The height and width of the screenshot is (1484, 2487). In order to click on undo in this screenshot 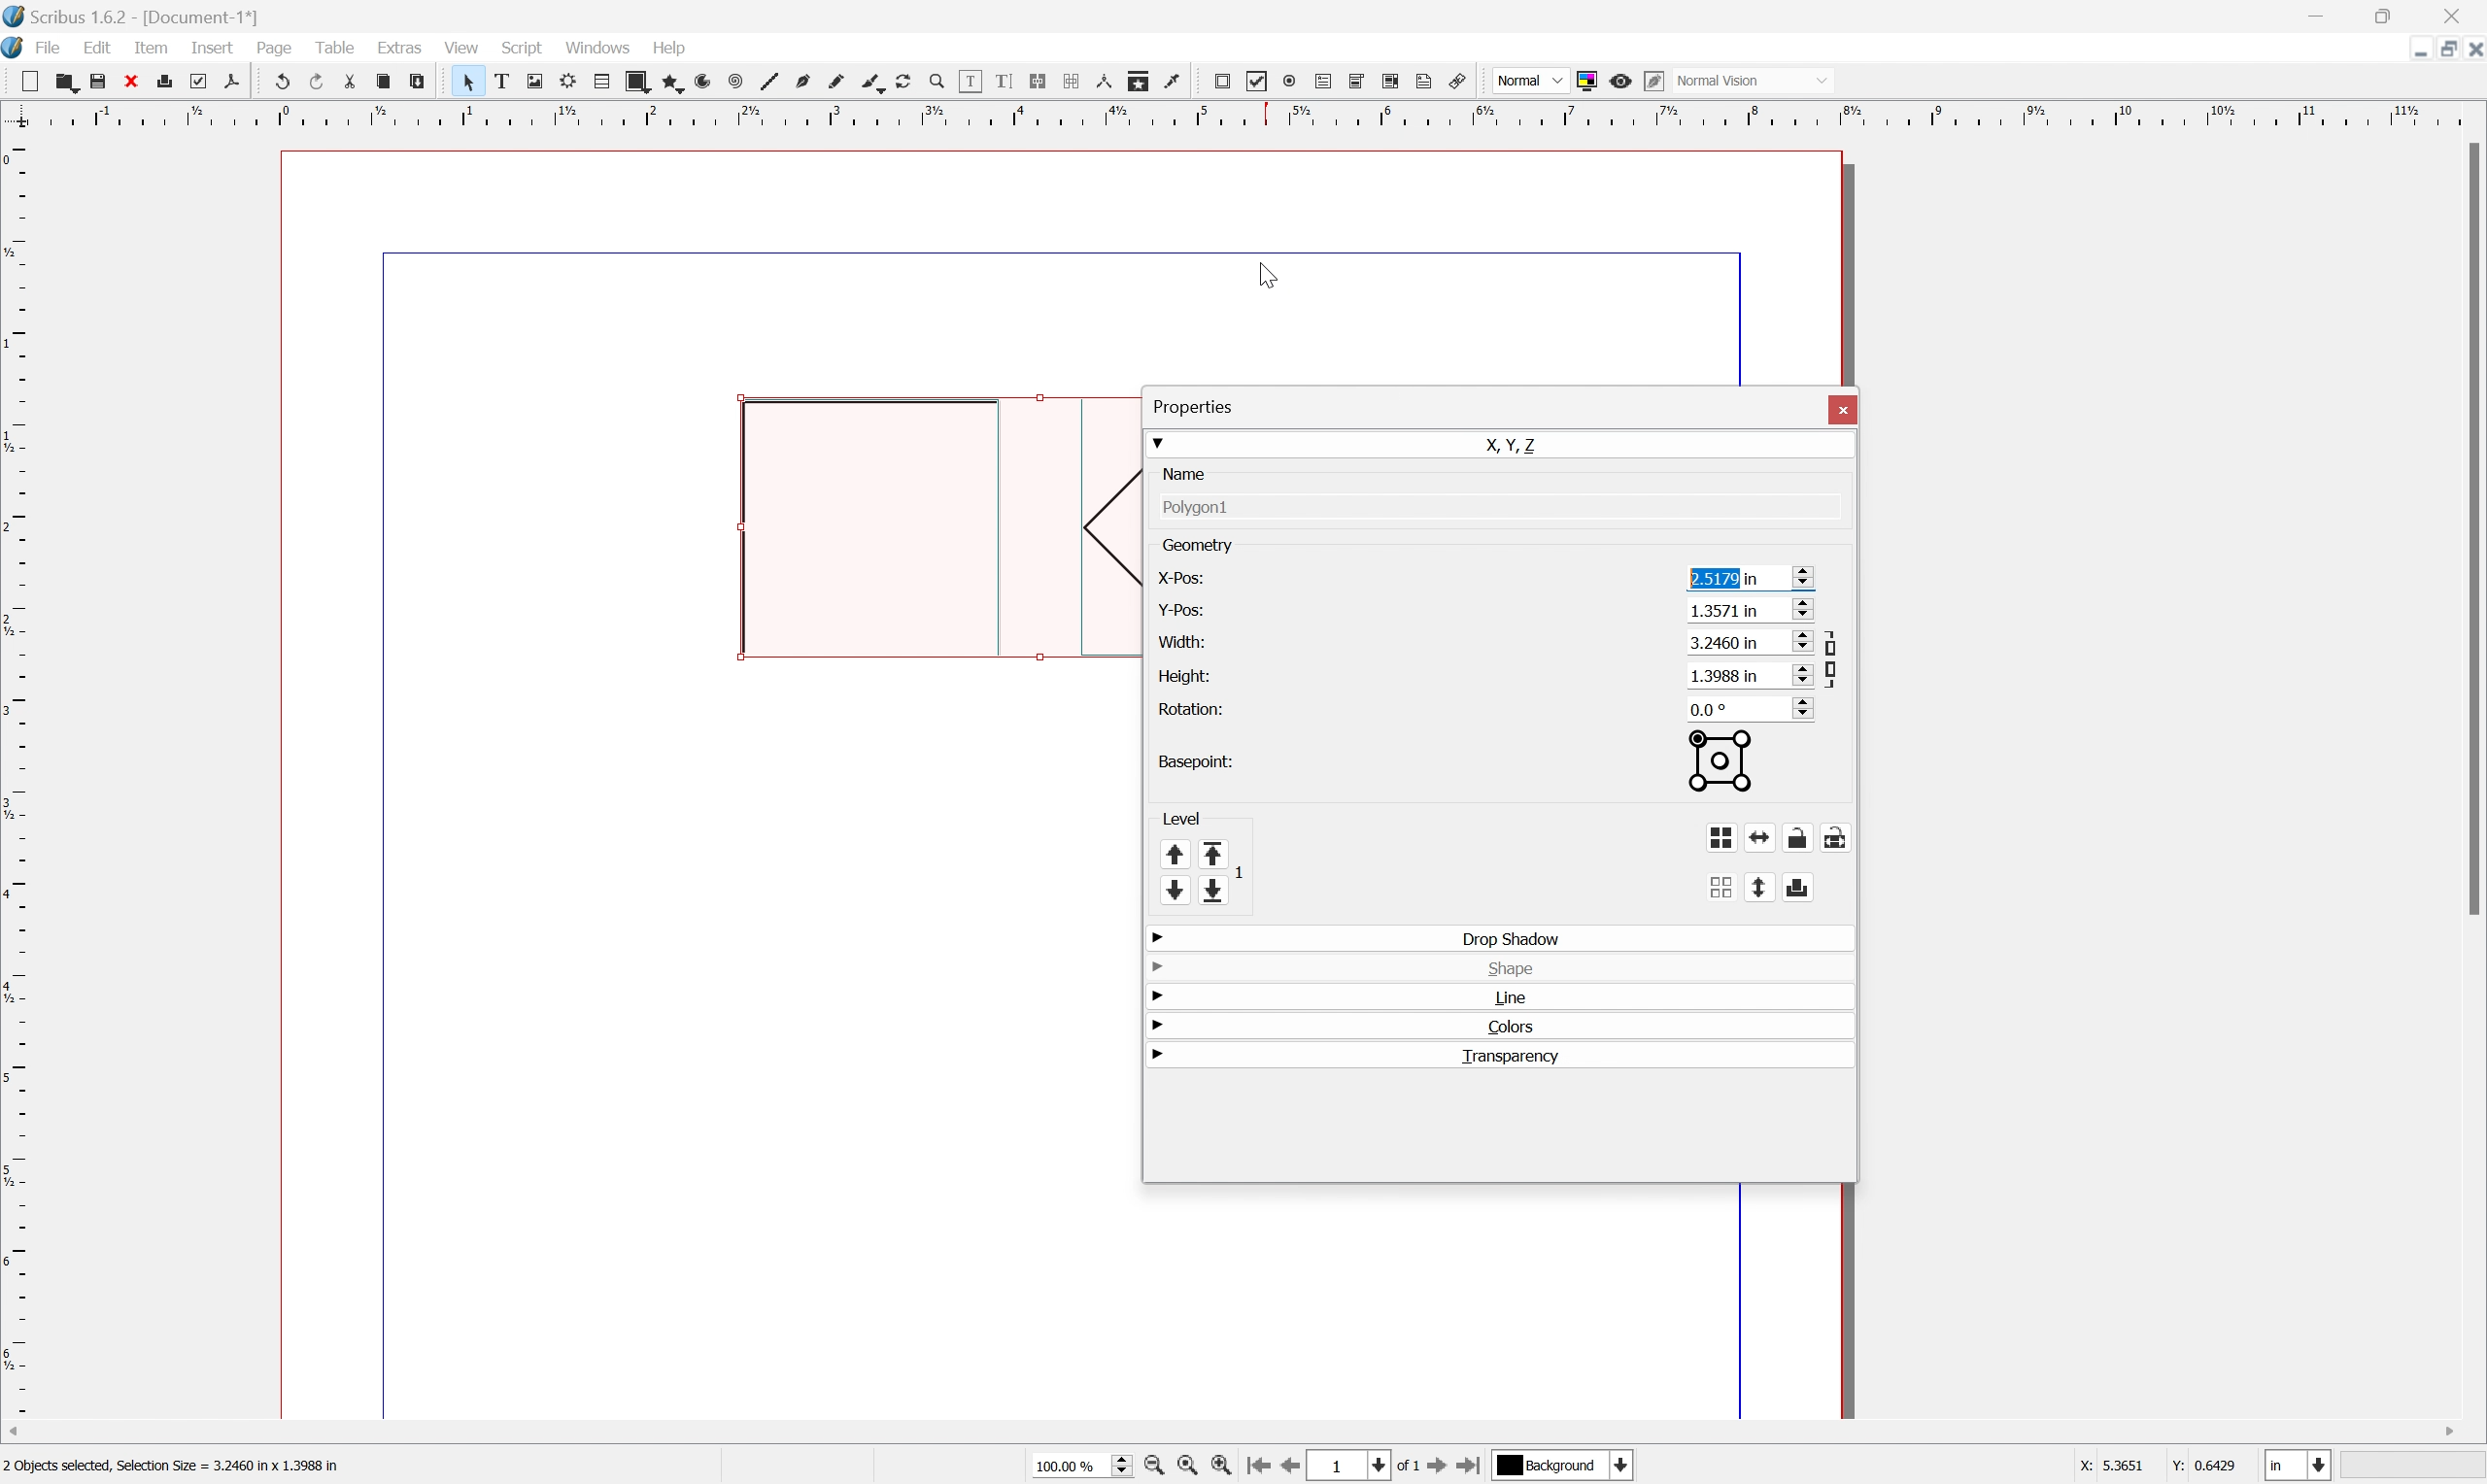, I will do `click(282, 83)`.